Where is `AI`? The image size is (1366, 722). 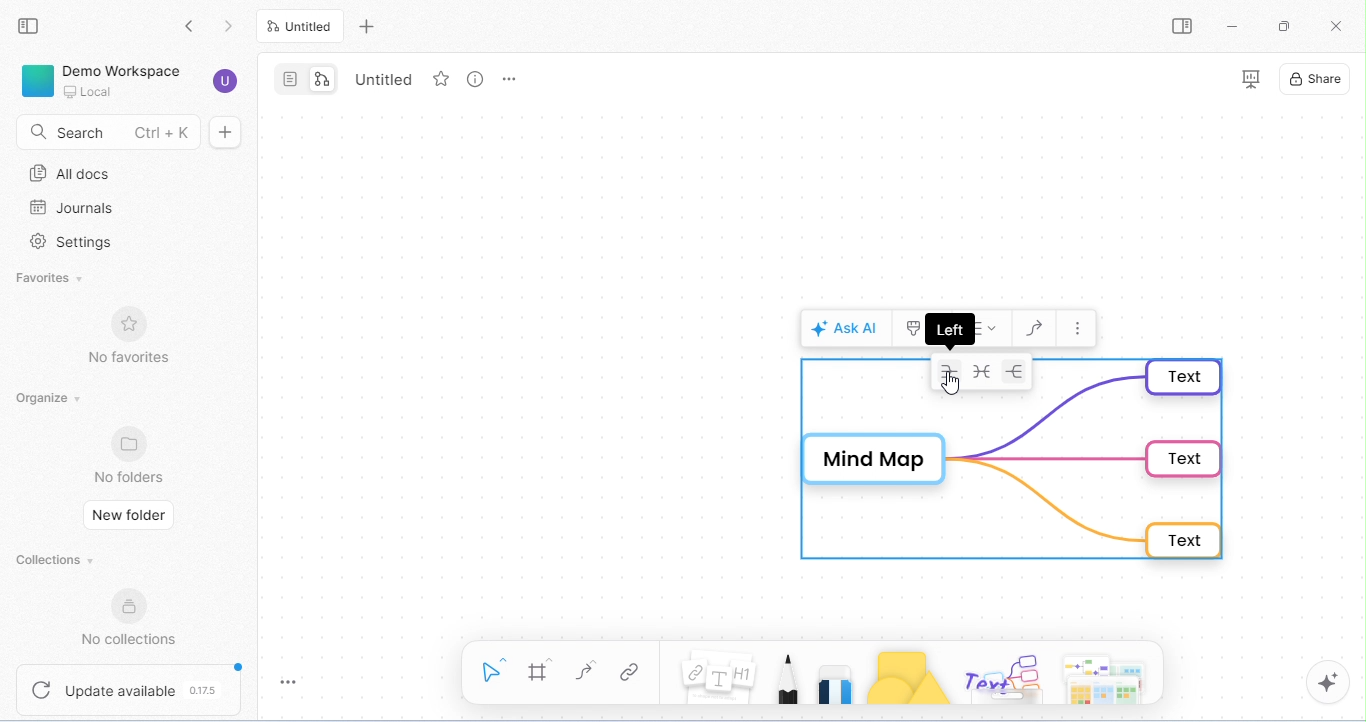
AI is located at coordinates (1328, 683).